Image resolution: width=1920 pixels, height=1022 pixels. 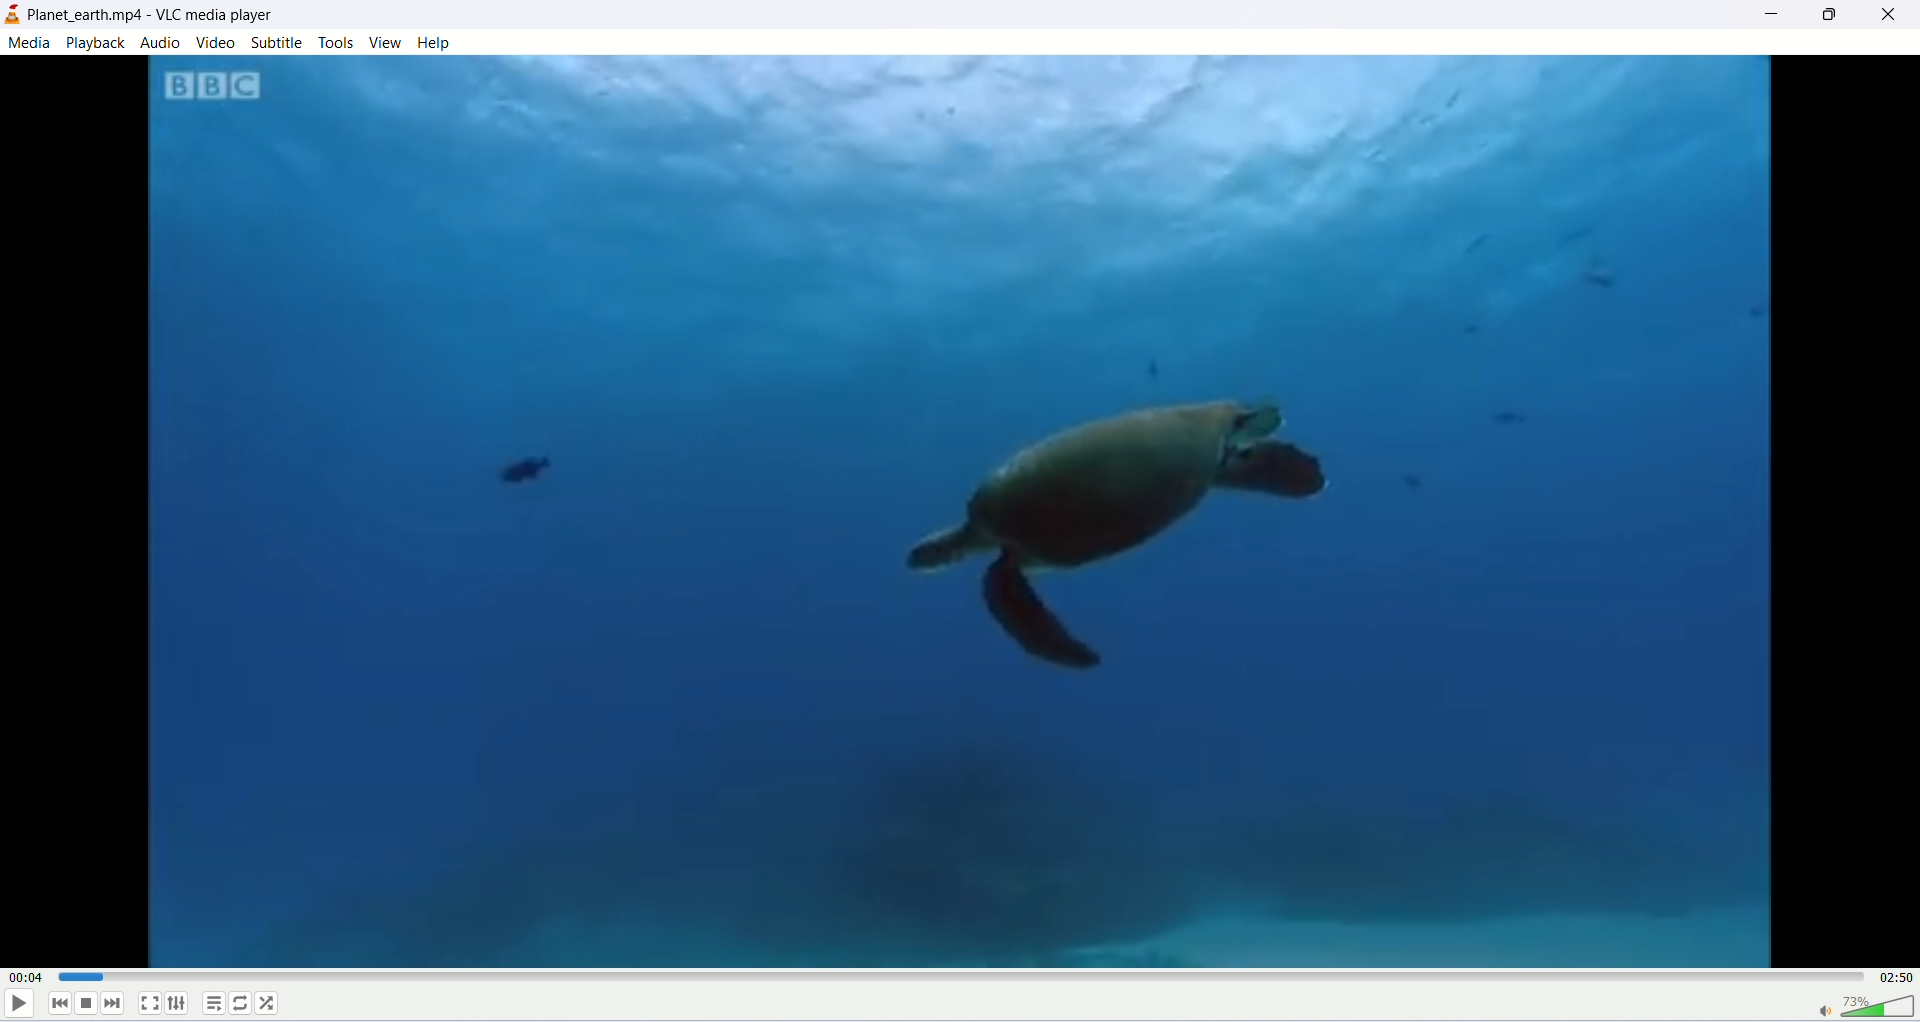 What do you see at coordinates (158, 44) in the screenshot?
I see `audio` at bounding box center [158, 44].